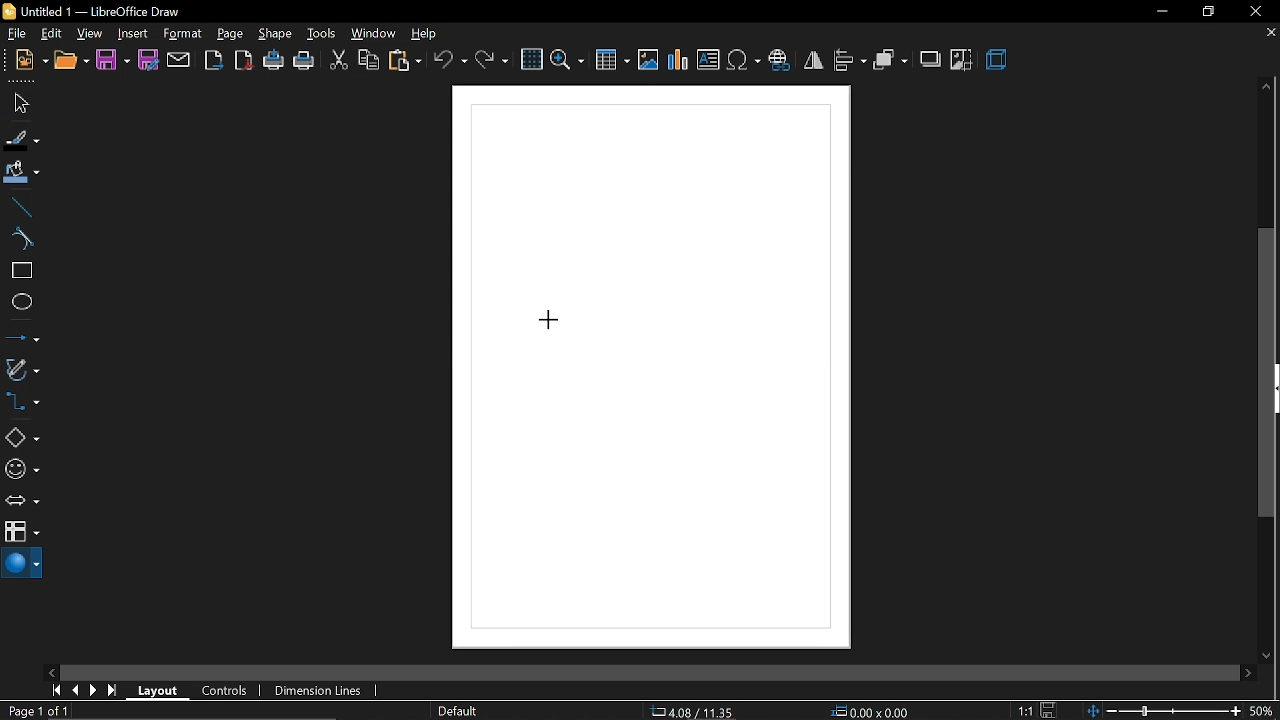  Describe the element at coordinates (96, 689) in the screenshot. I see `next page ` at that location.